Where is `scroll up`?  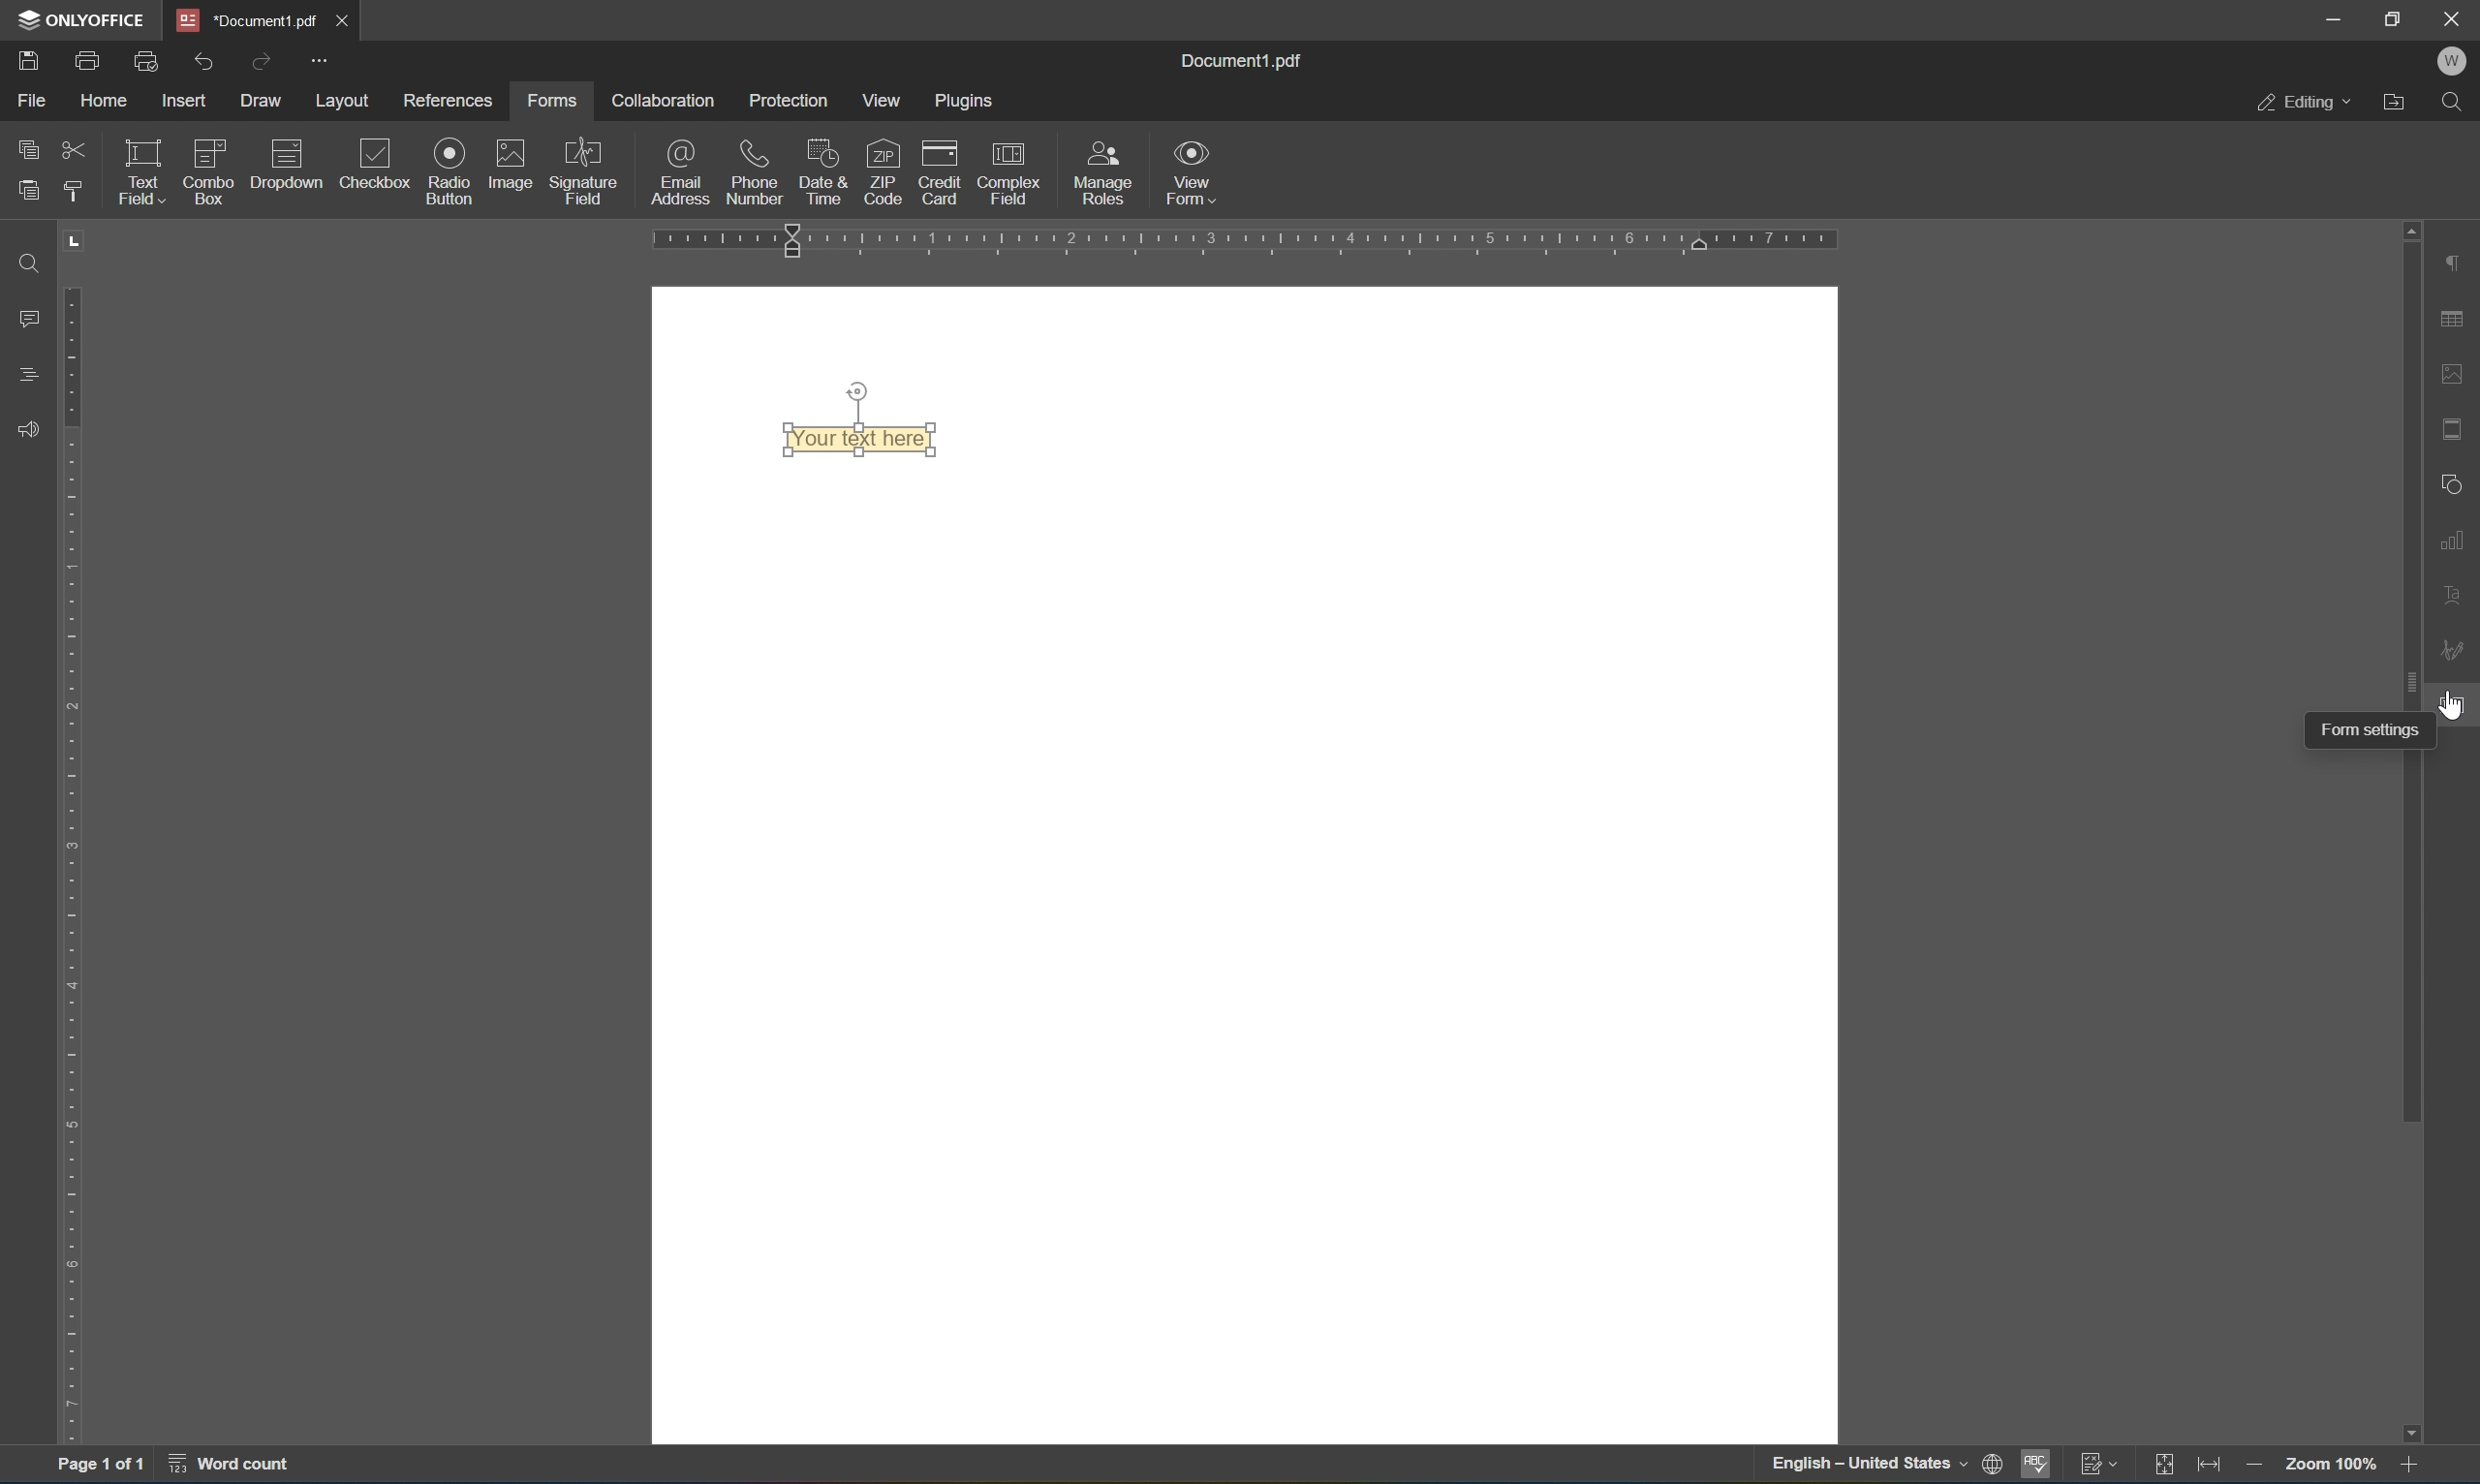 scroll up is located at coordinates (2406, 226).